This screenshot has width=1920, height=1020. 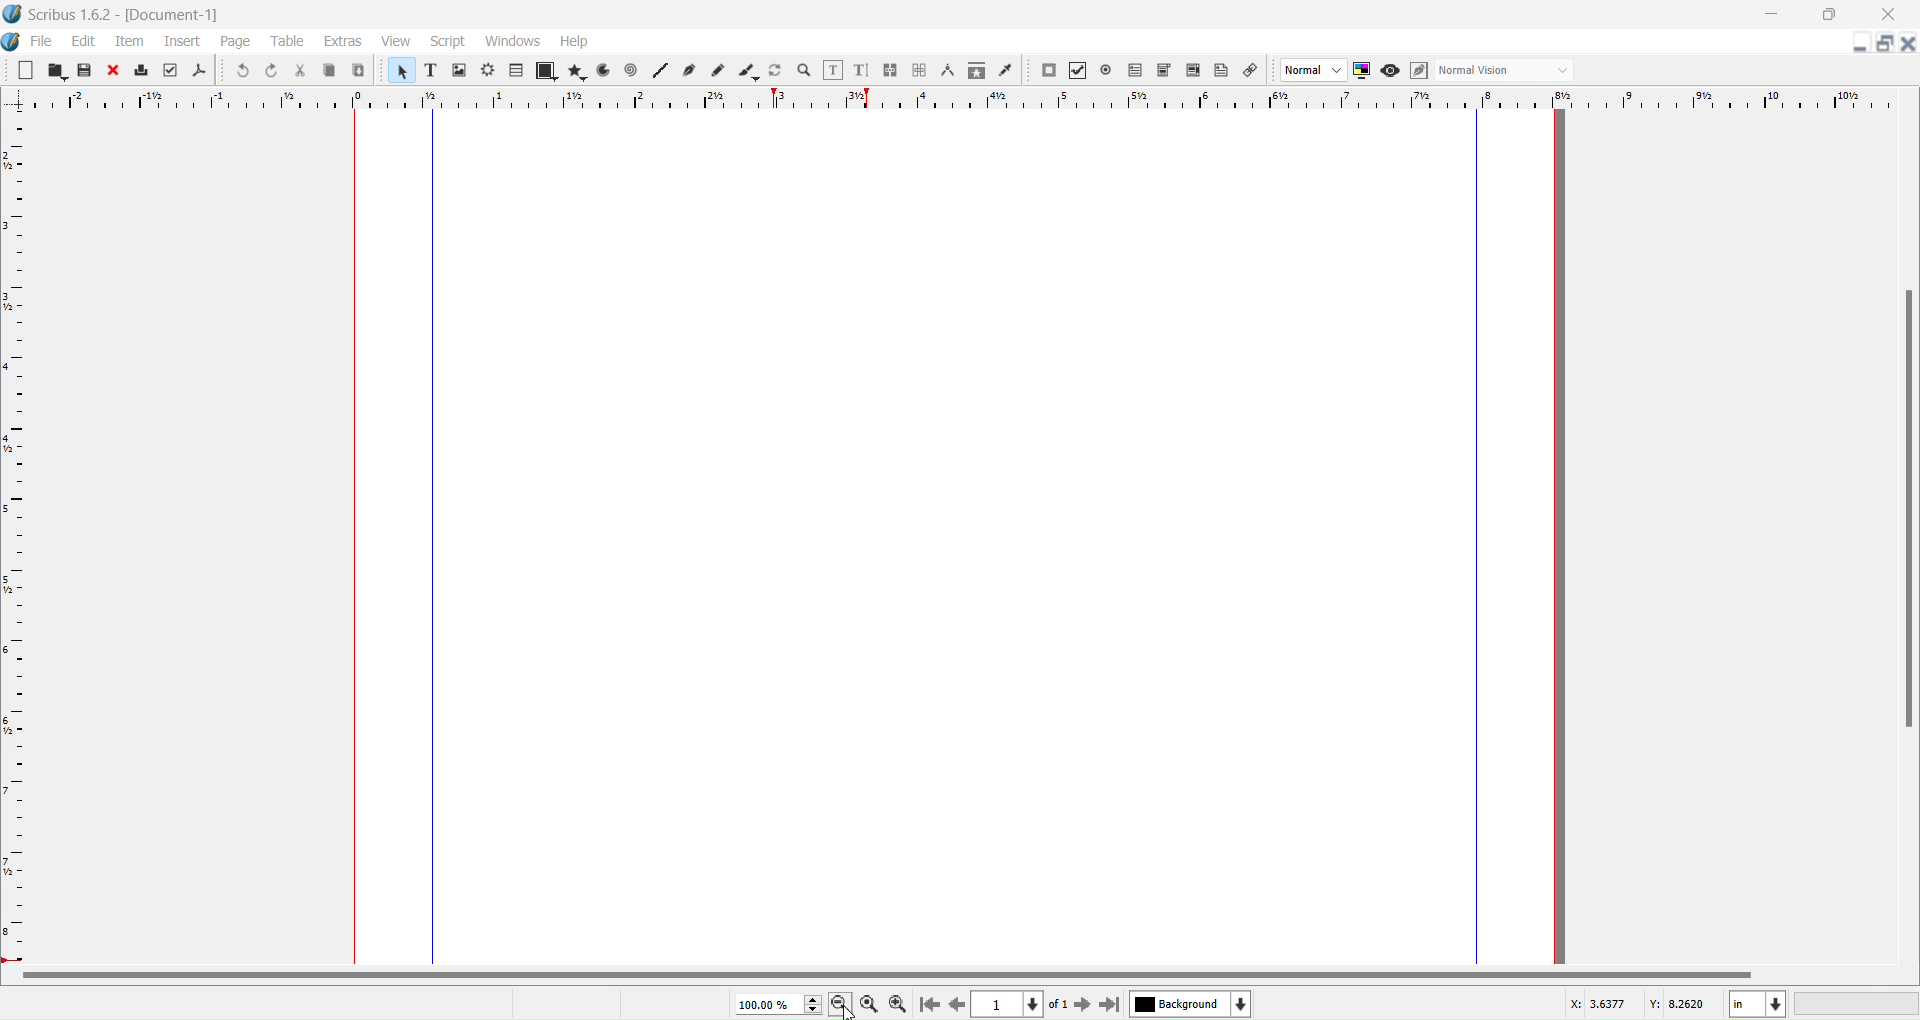 I want to click on PDF List Box, so click(x=1194, y=71).